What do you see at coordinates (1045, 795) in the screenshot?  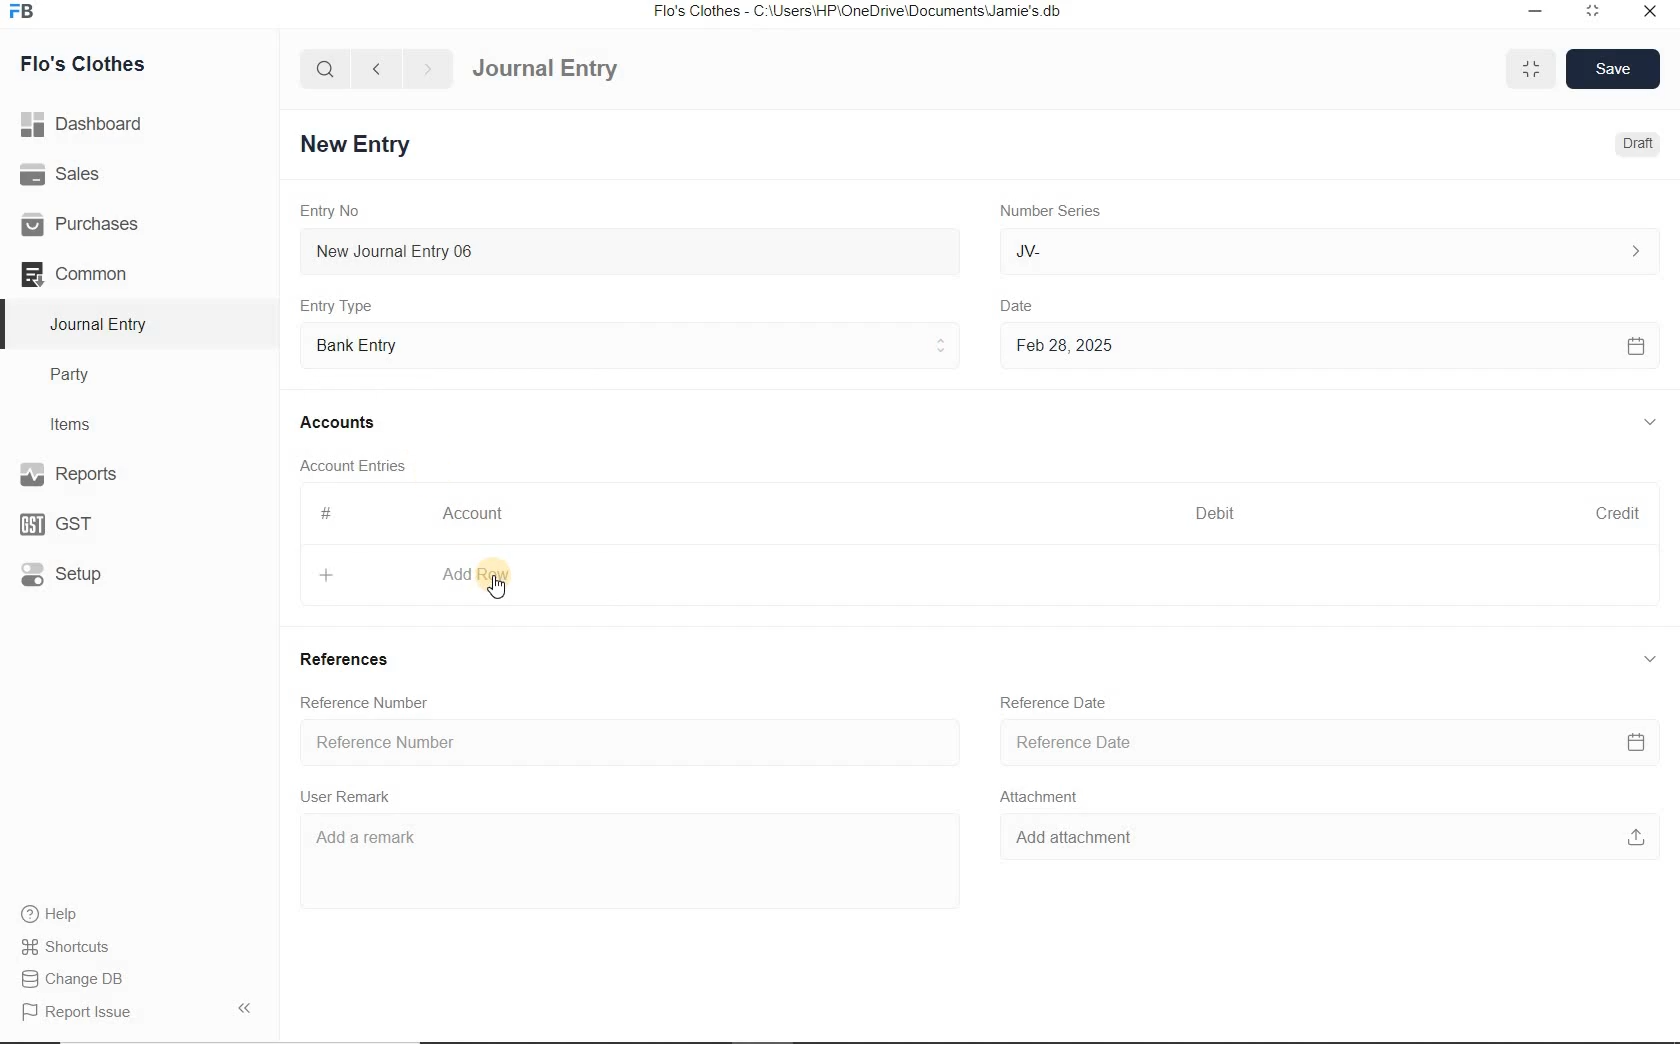 I see `Attachment` at bounding box center [1045, 795].